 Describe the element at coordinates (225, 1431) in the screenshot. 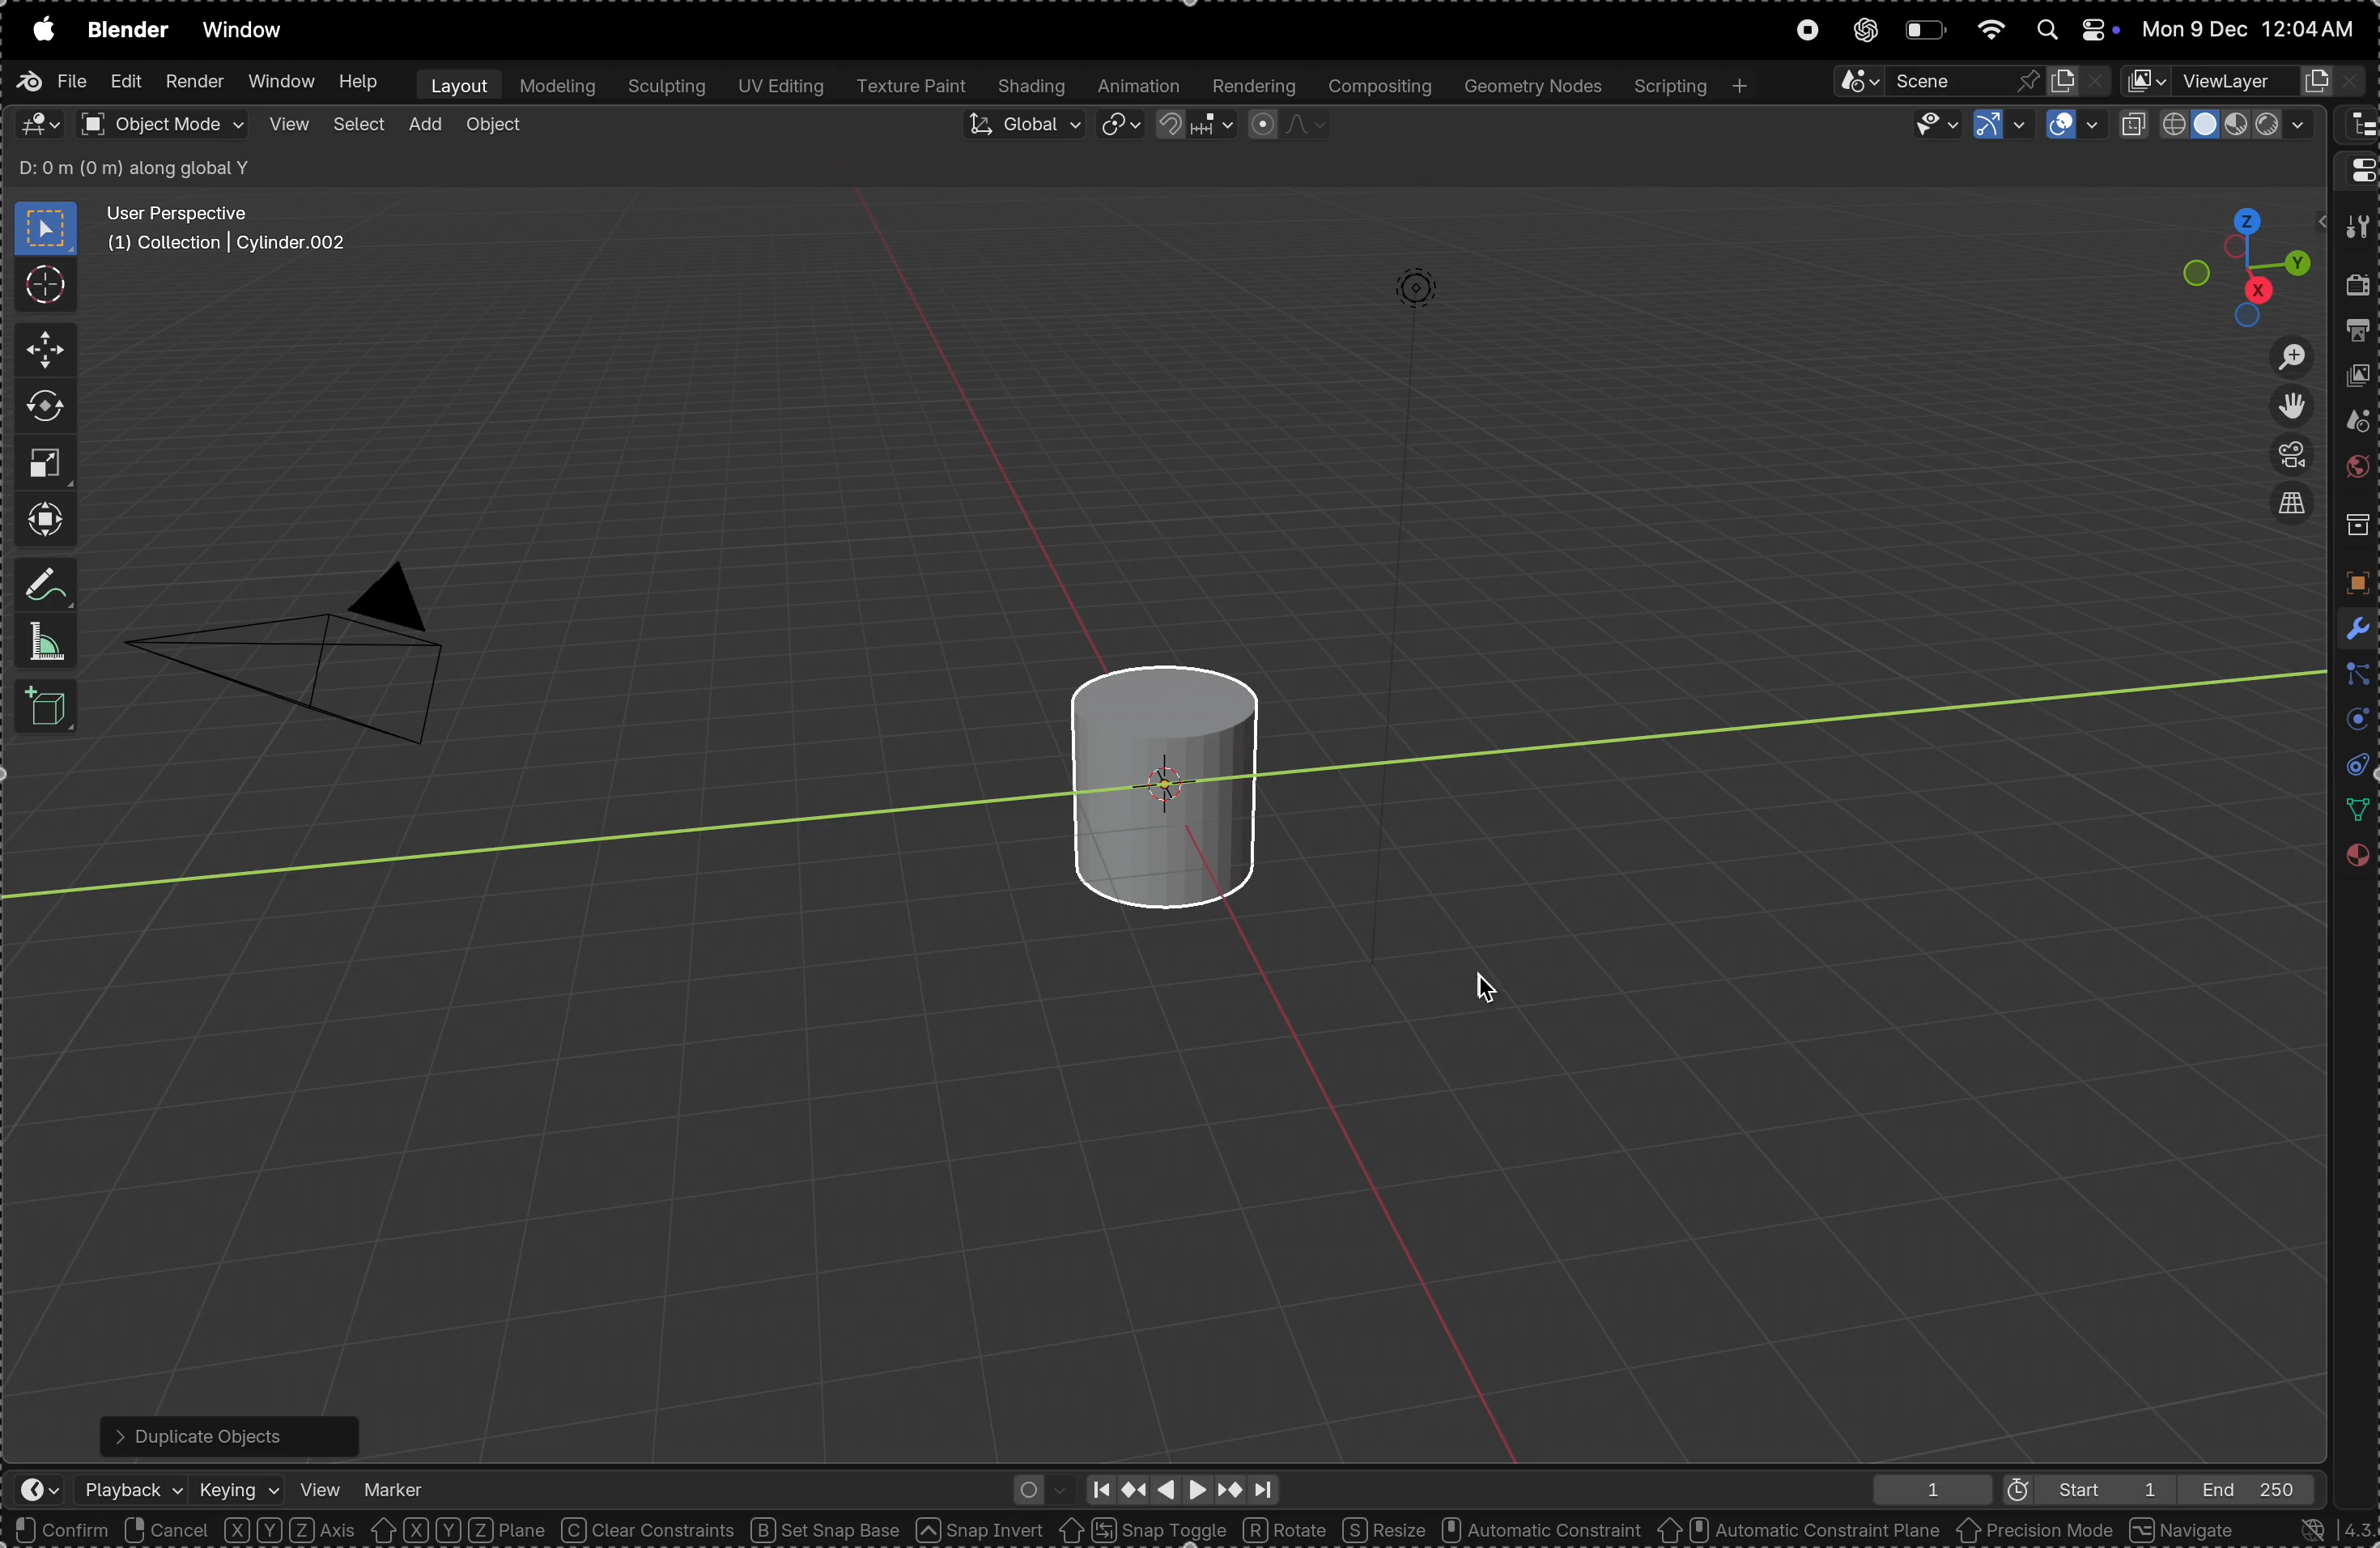

I see `Duplicate objects` at that location.